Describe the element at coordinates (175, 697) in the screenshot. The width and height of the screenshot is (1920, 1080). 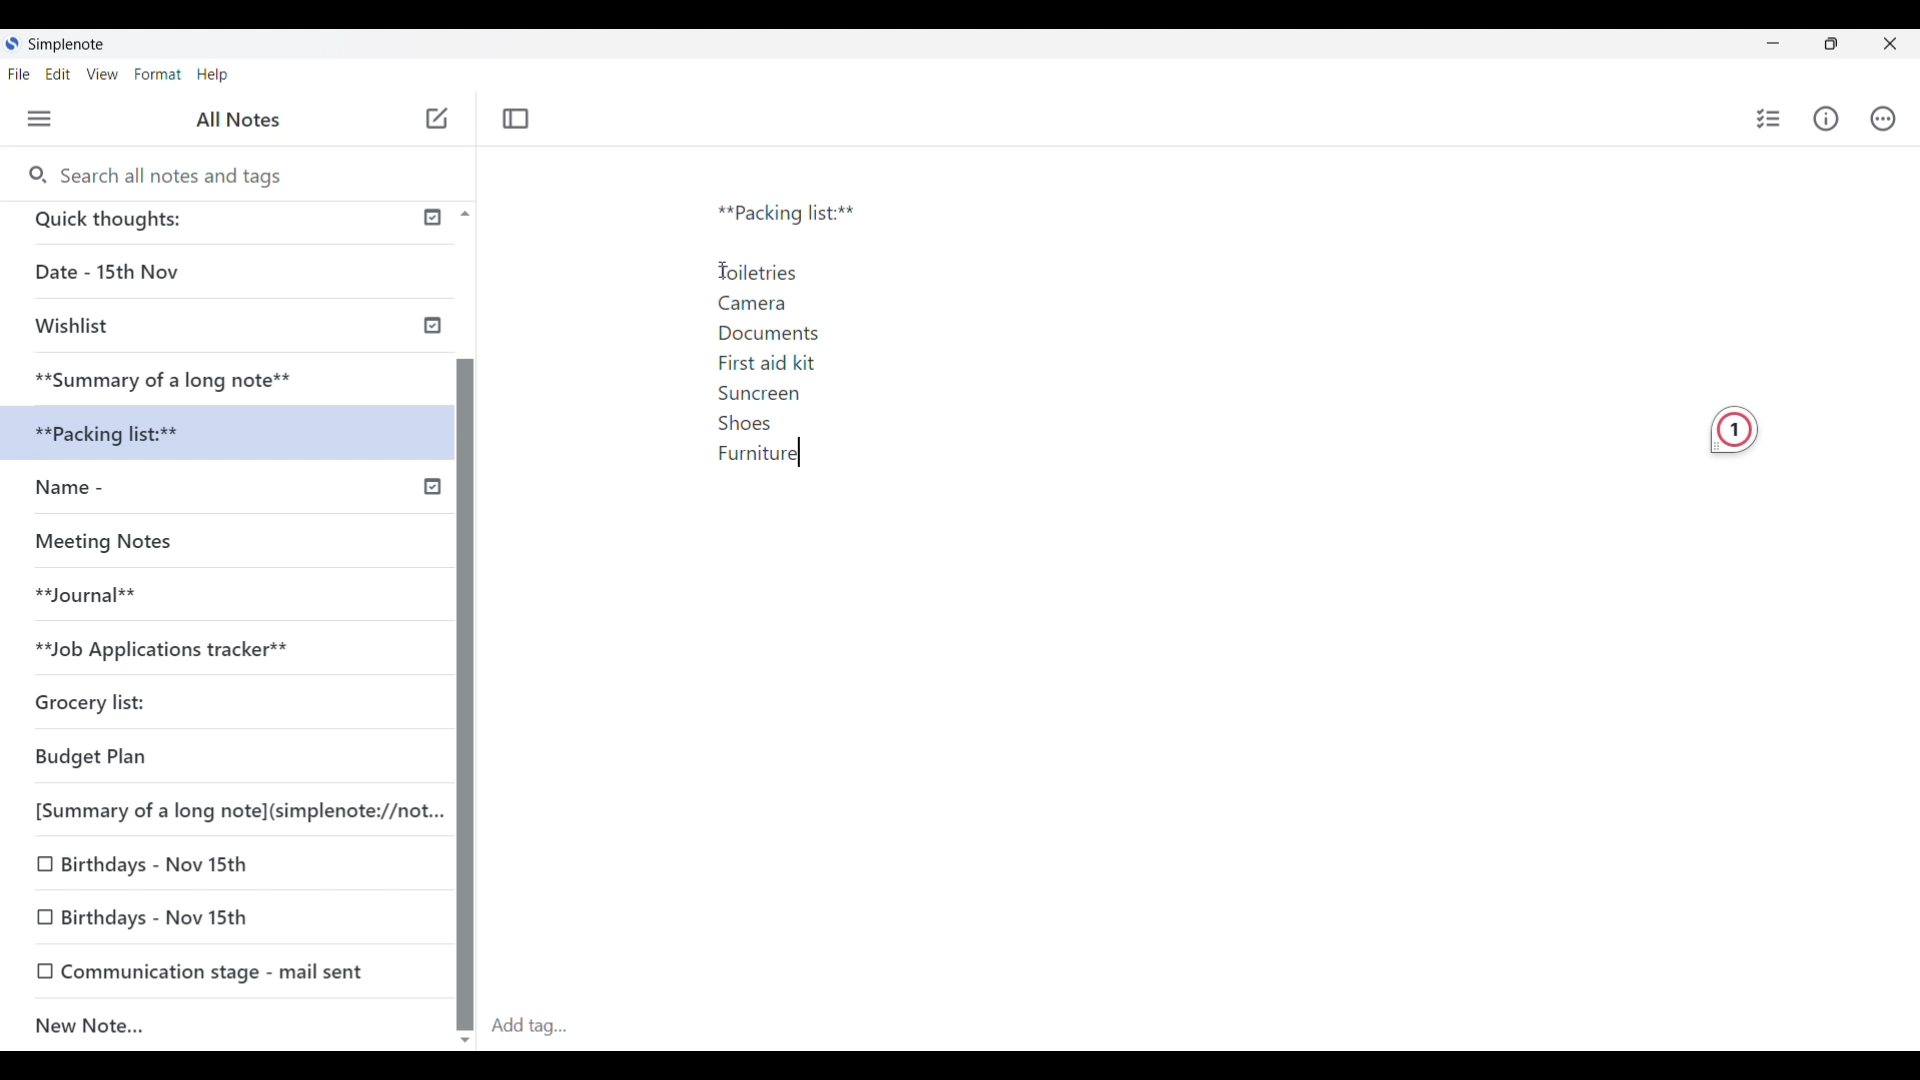
I see `Grocery list` at that location.